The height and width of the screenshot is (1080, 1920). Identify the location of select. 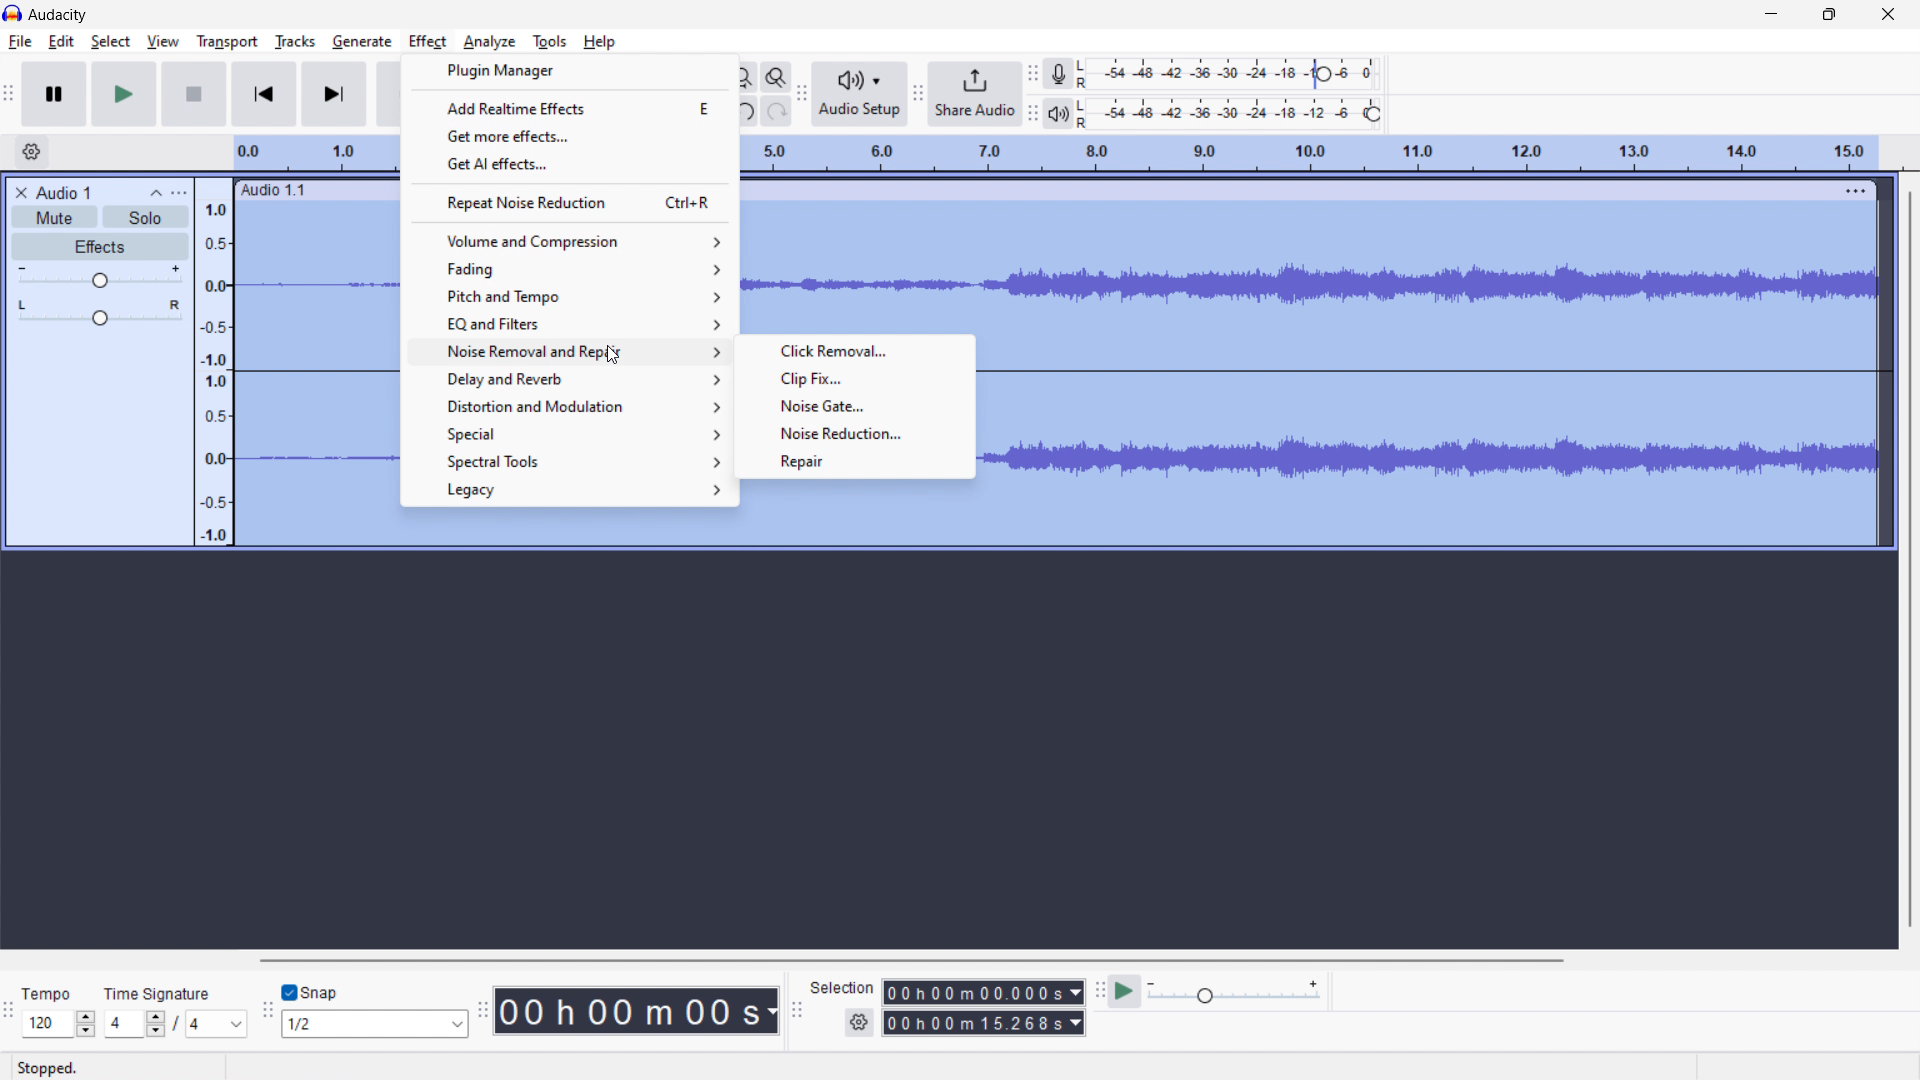
(111, 42).